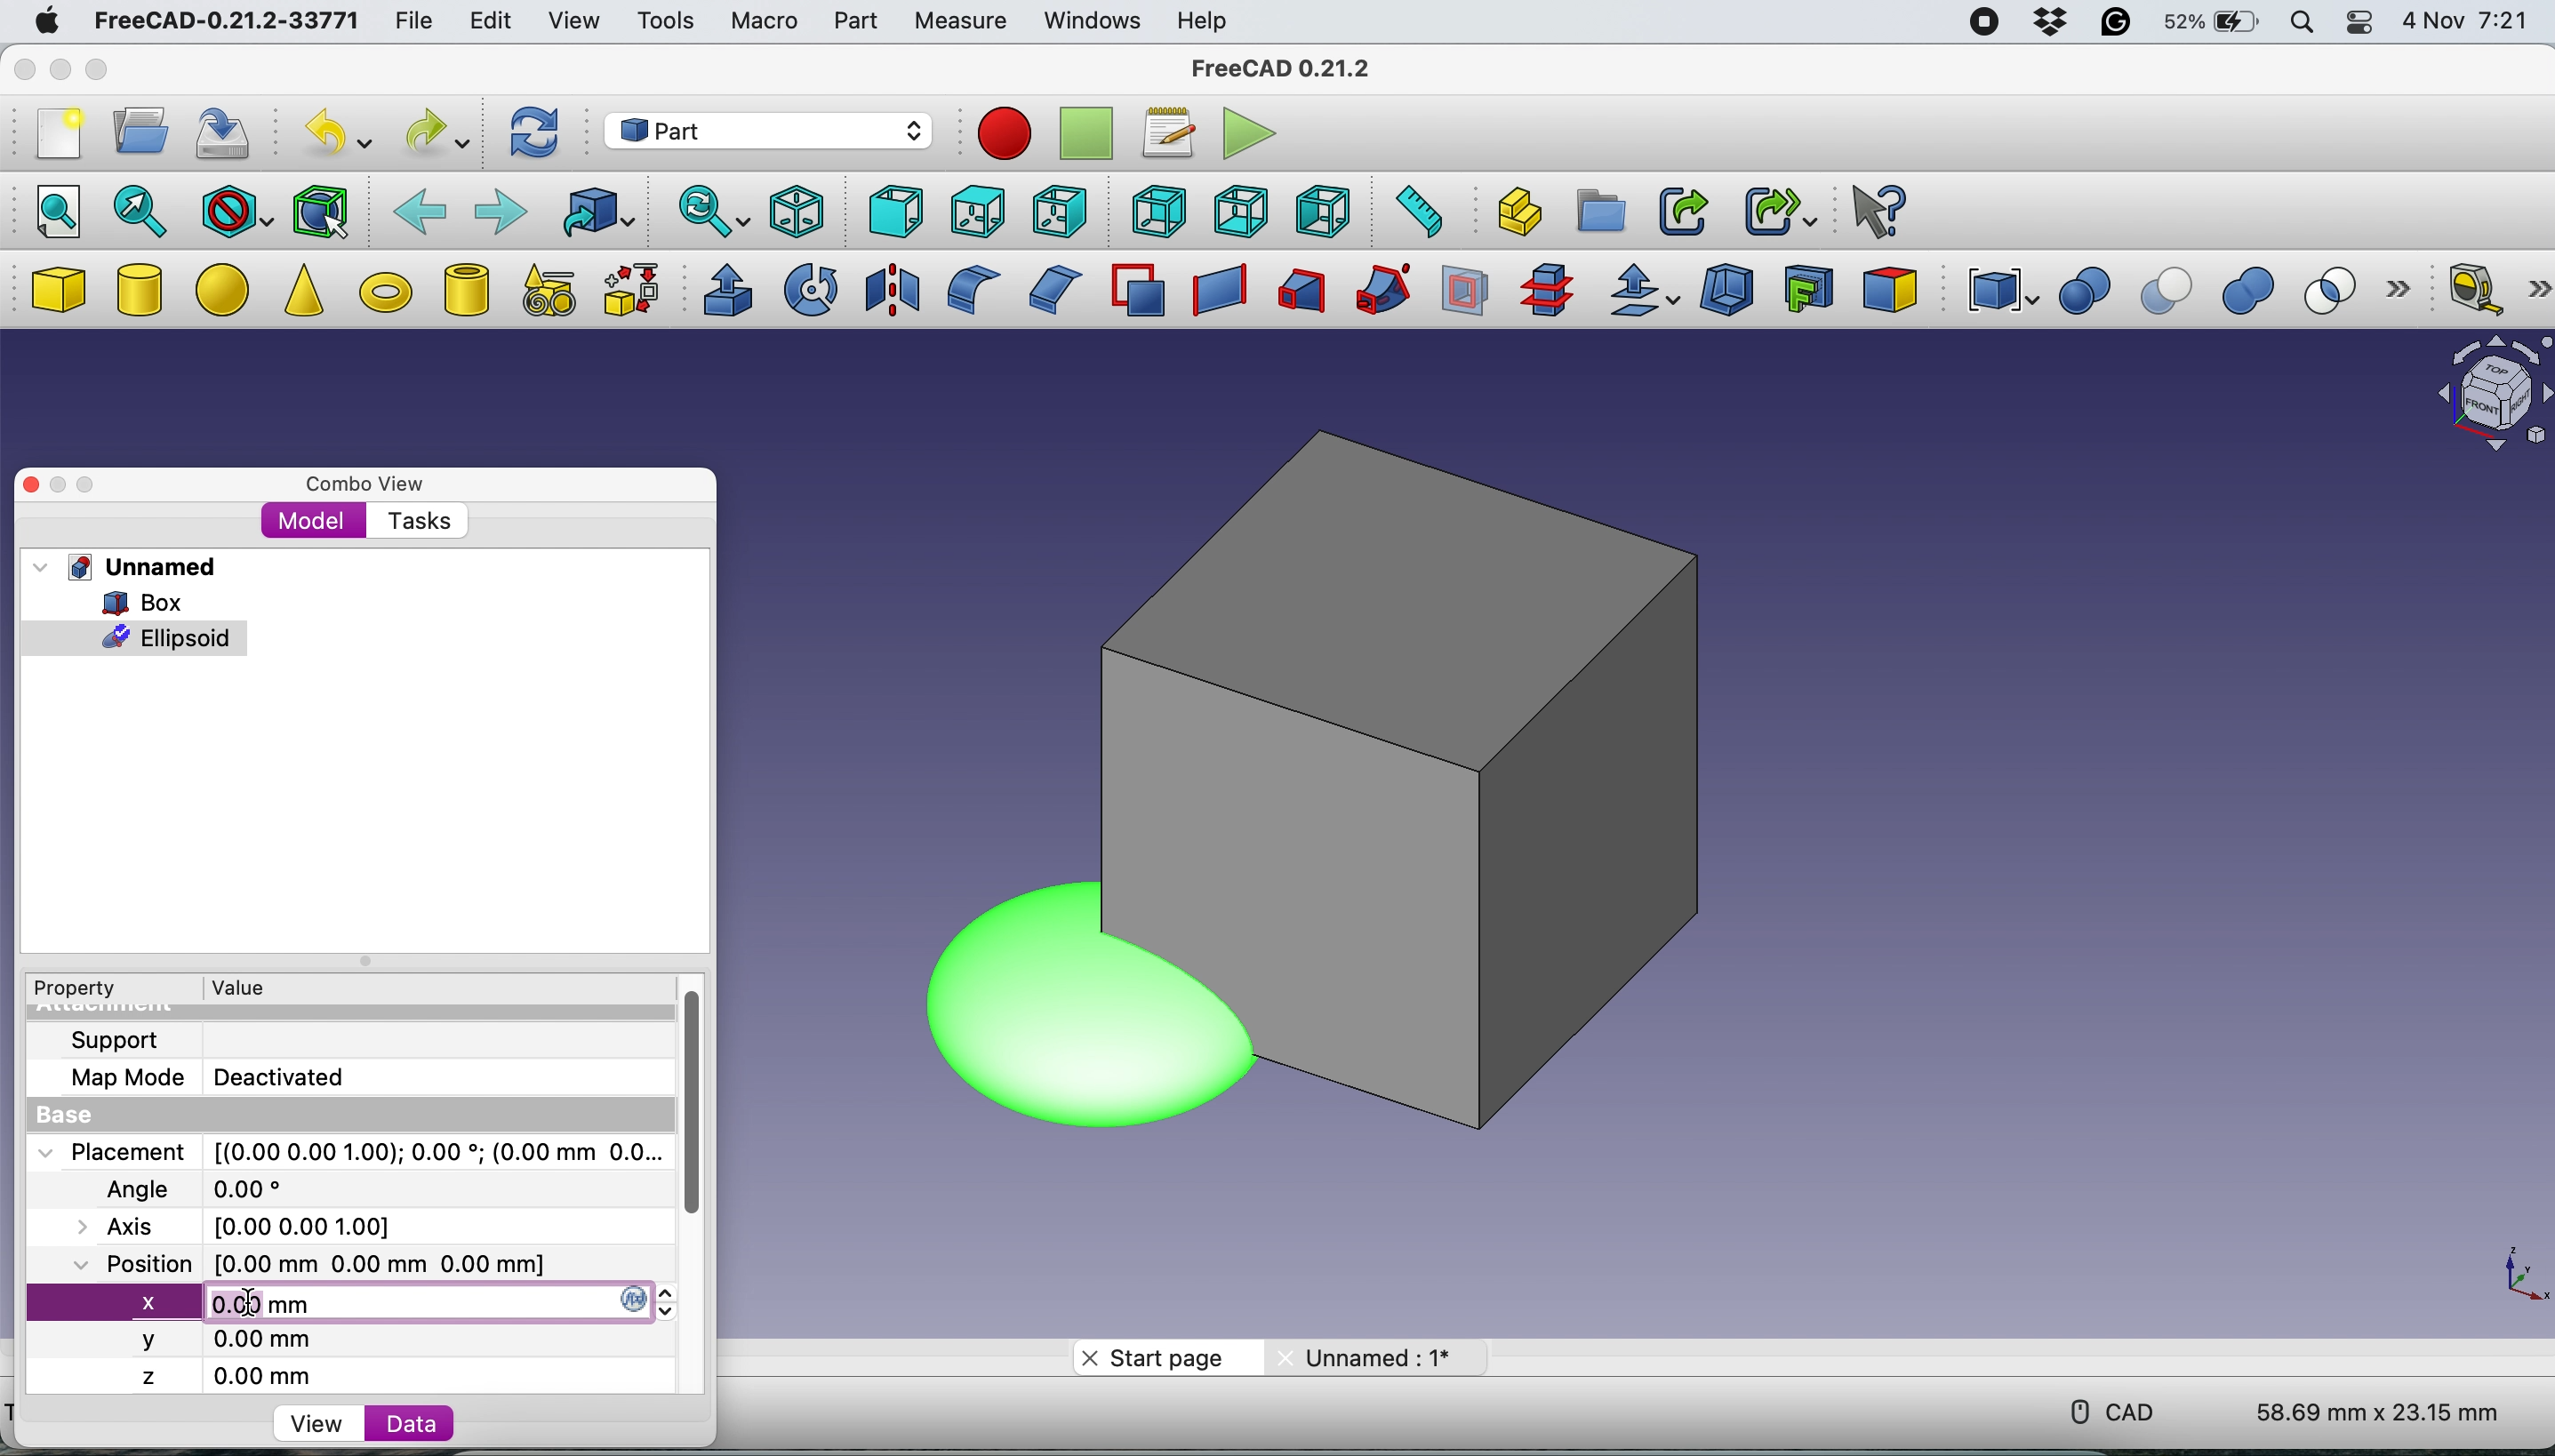 The width and height of the screenshot is (2555, 1456). What do you see at coordinates (1242, 213) in the screenshot?
I see `bottom` at bounding box center [1242, 213].